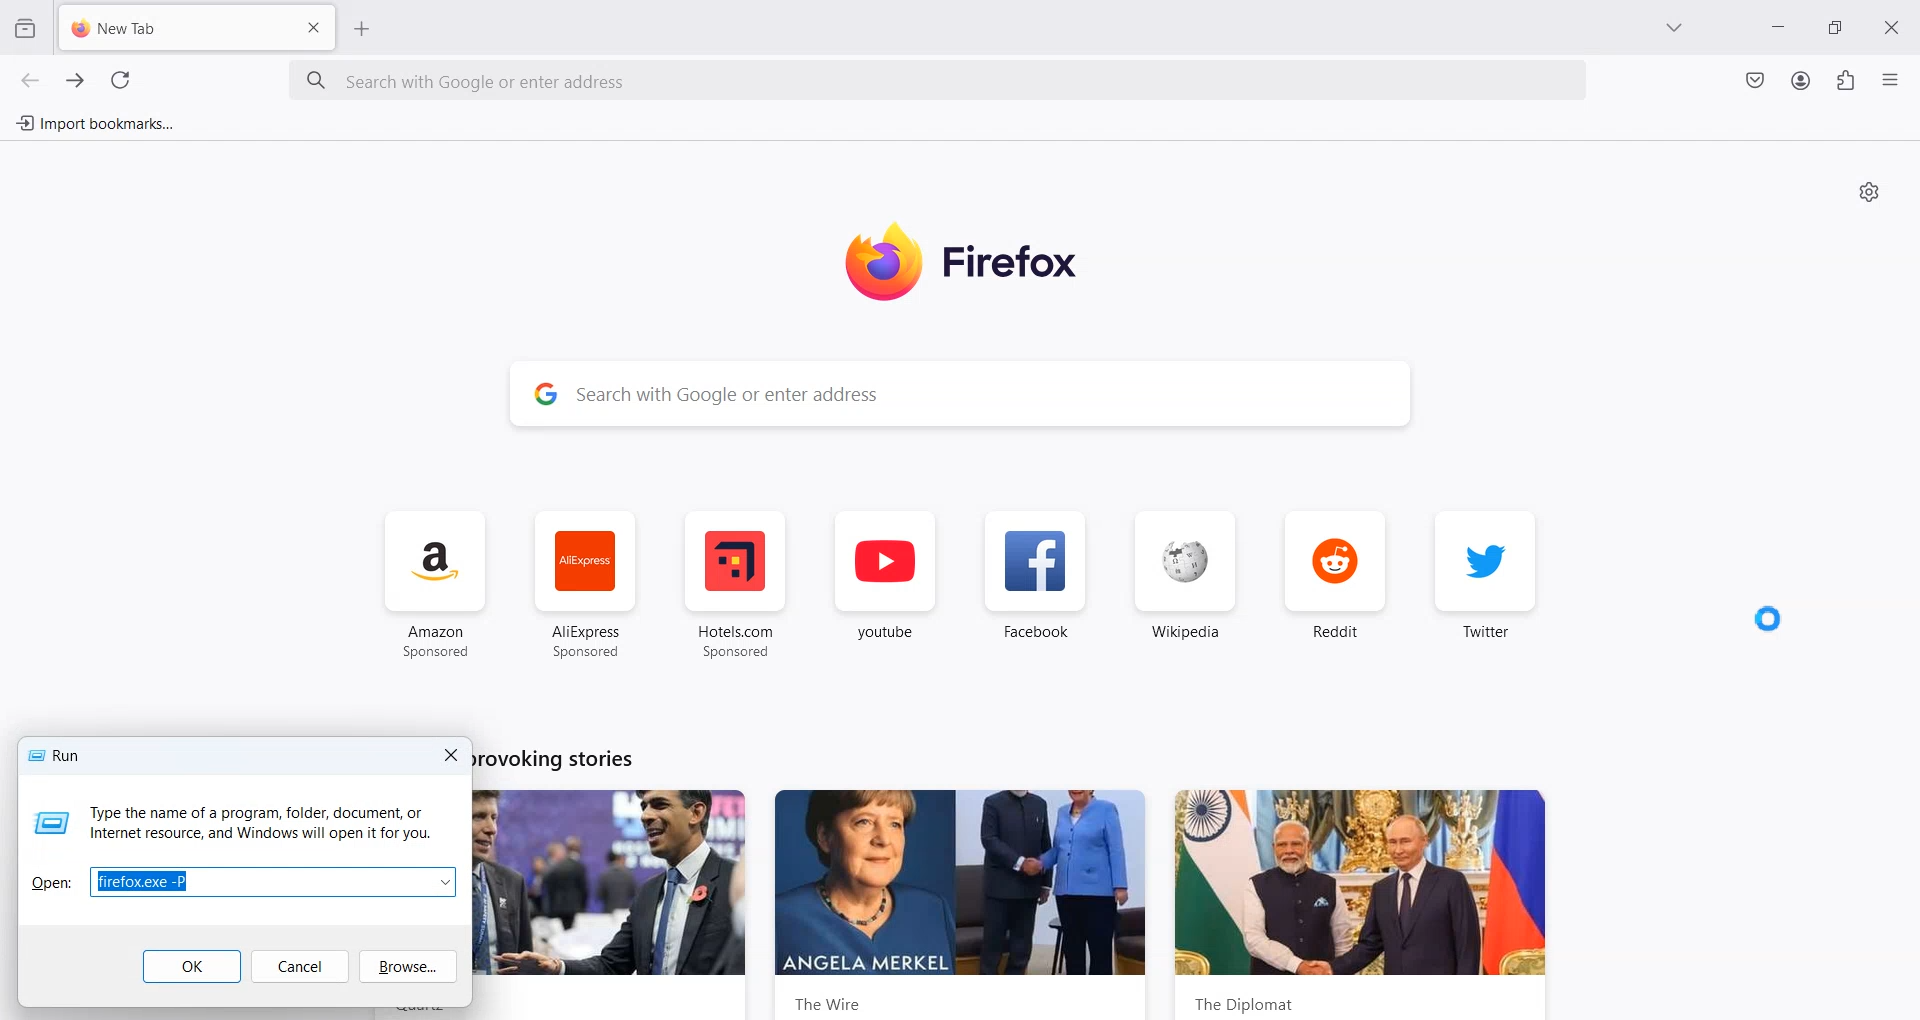  What do you see at coordinates (120, 81) in the screenshot?
I see `Refresh` at bounding box center [120, 81].